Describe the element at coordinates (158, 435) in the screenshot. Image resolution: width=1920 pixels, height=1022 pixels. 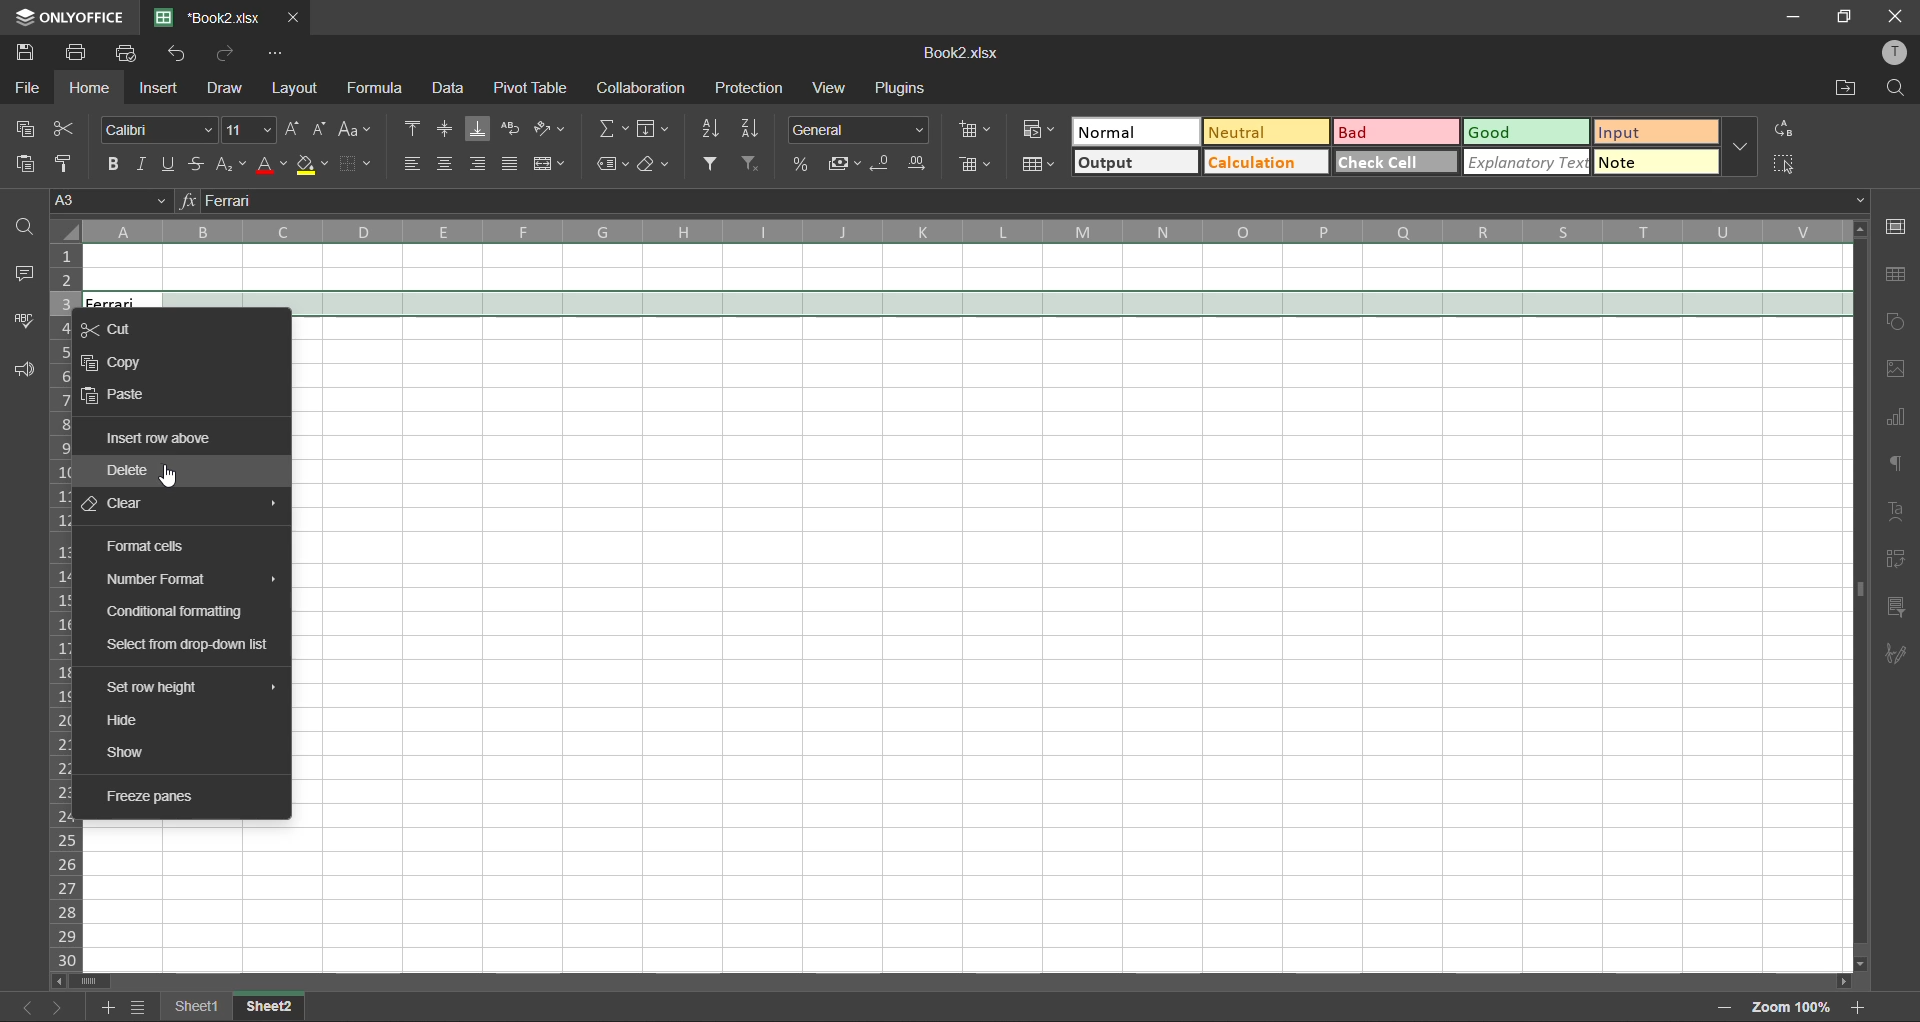
I see `insert row above` at that location.